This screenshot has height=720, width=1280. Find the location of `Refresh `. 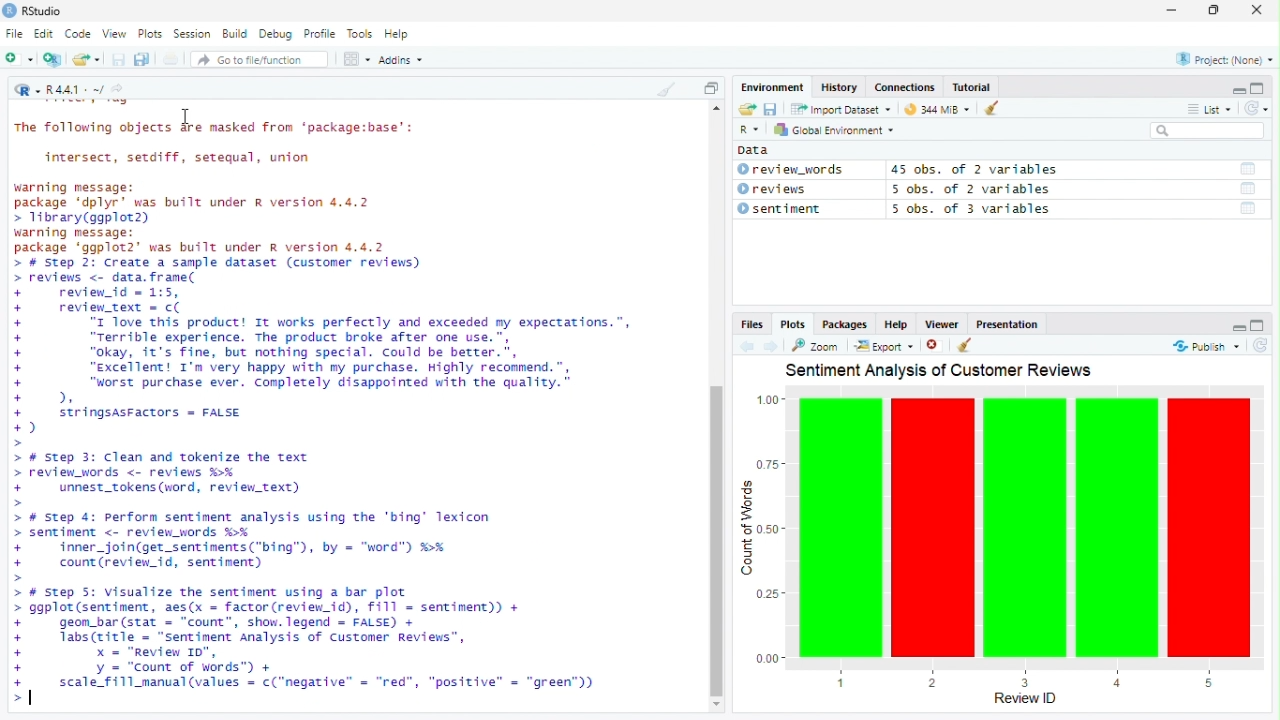

Refresh  is located at coordinates (1256, 108).